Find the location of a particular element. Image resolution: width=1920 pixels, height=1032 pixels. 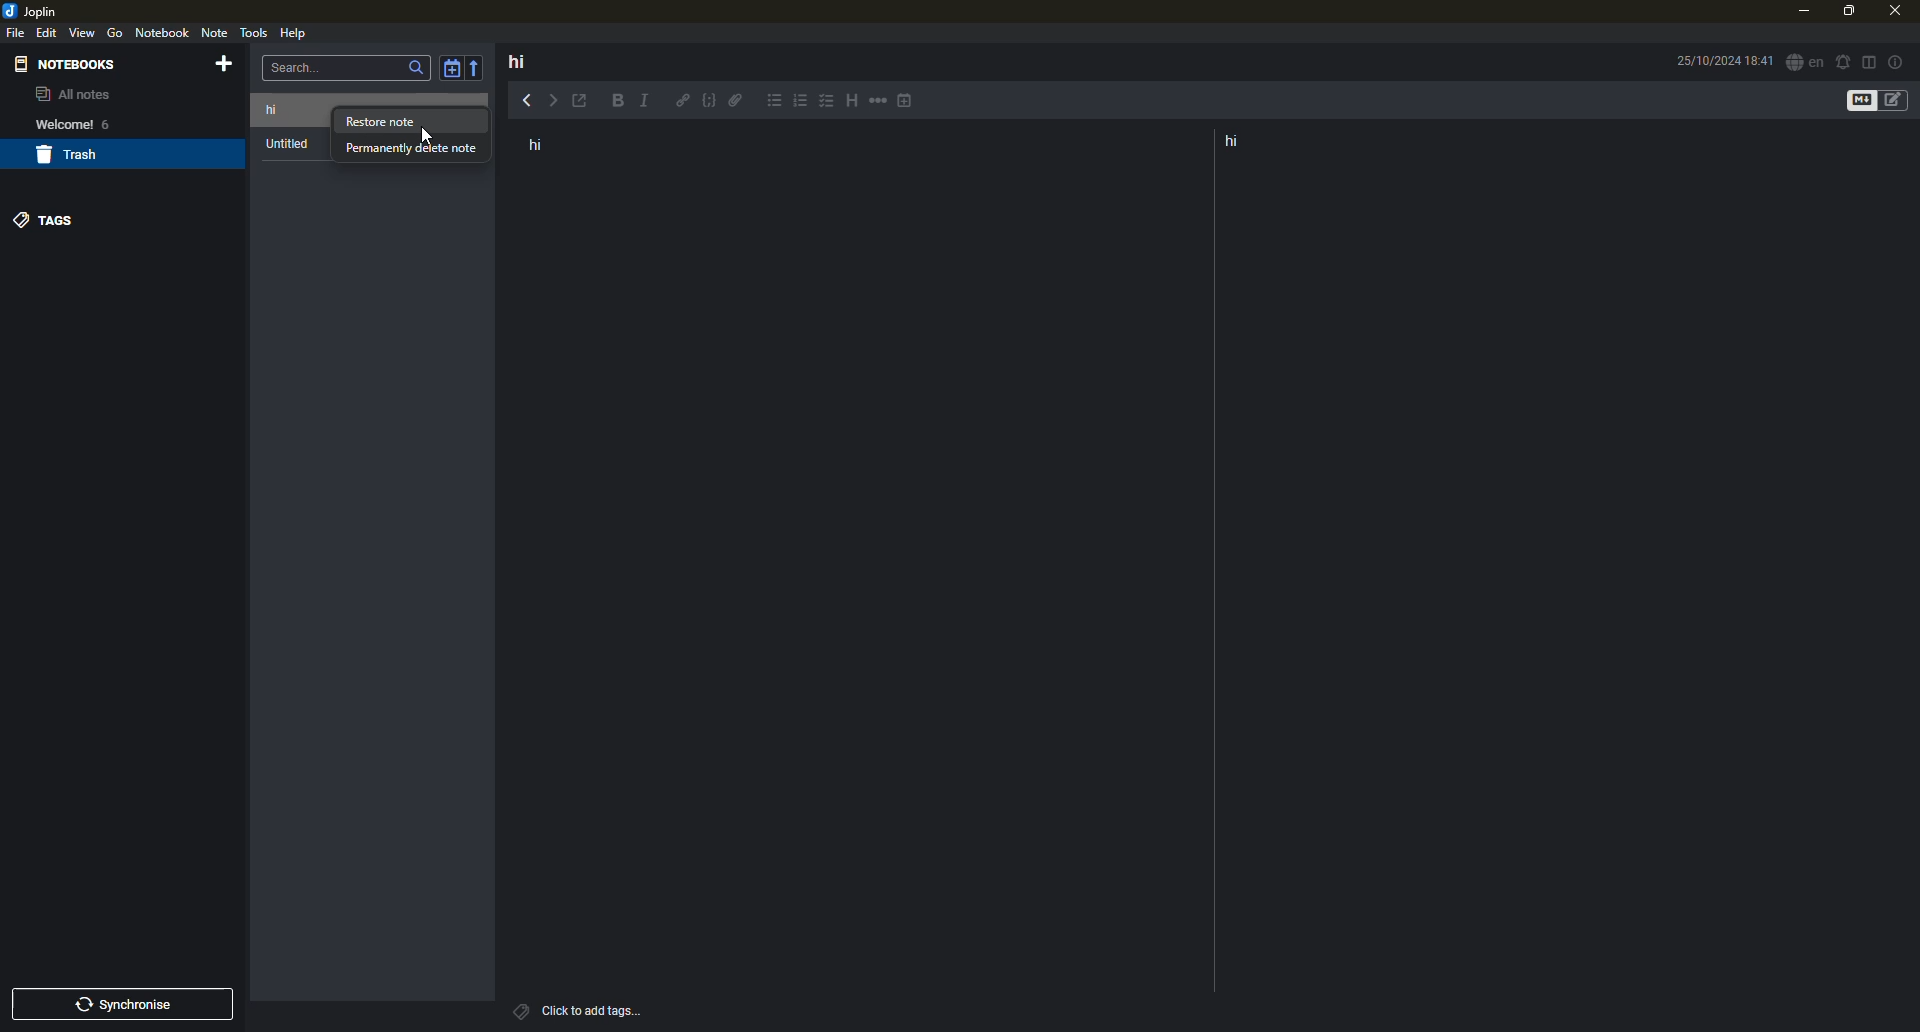

untitled is located at coordinates (291, 145).